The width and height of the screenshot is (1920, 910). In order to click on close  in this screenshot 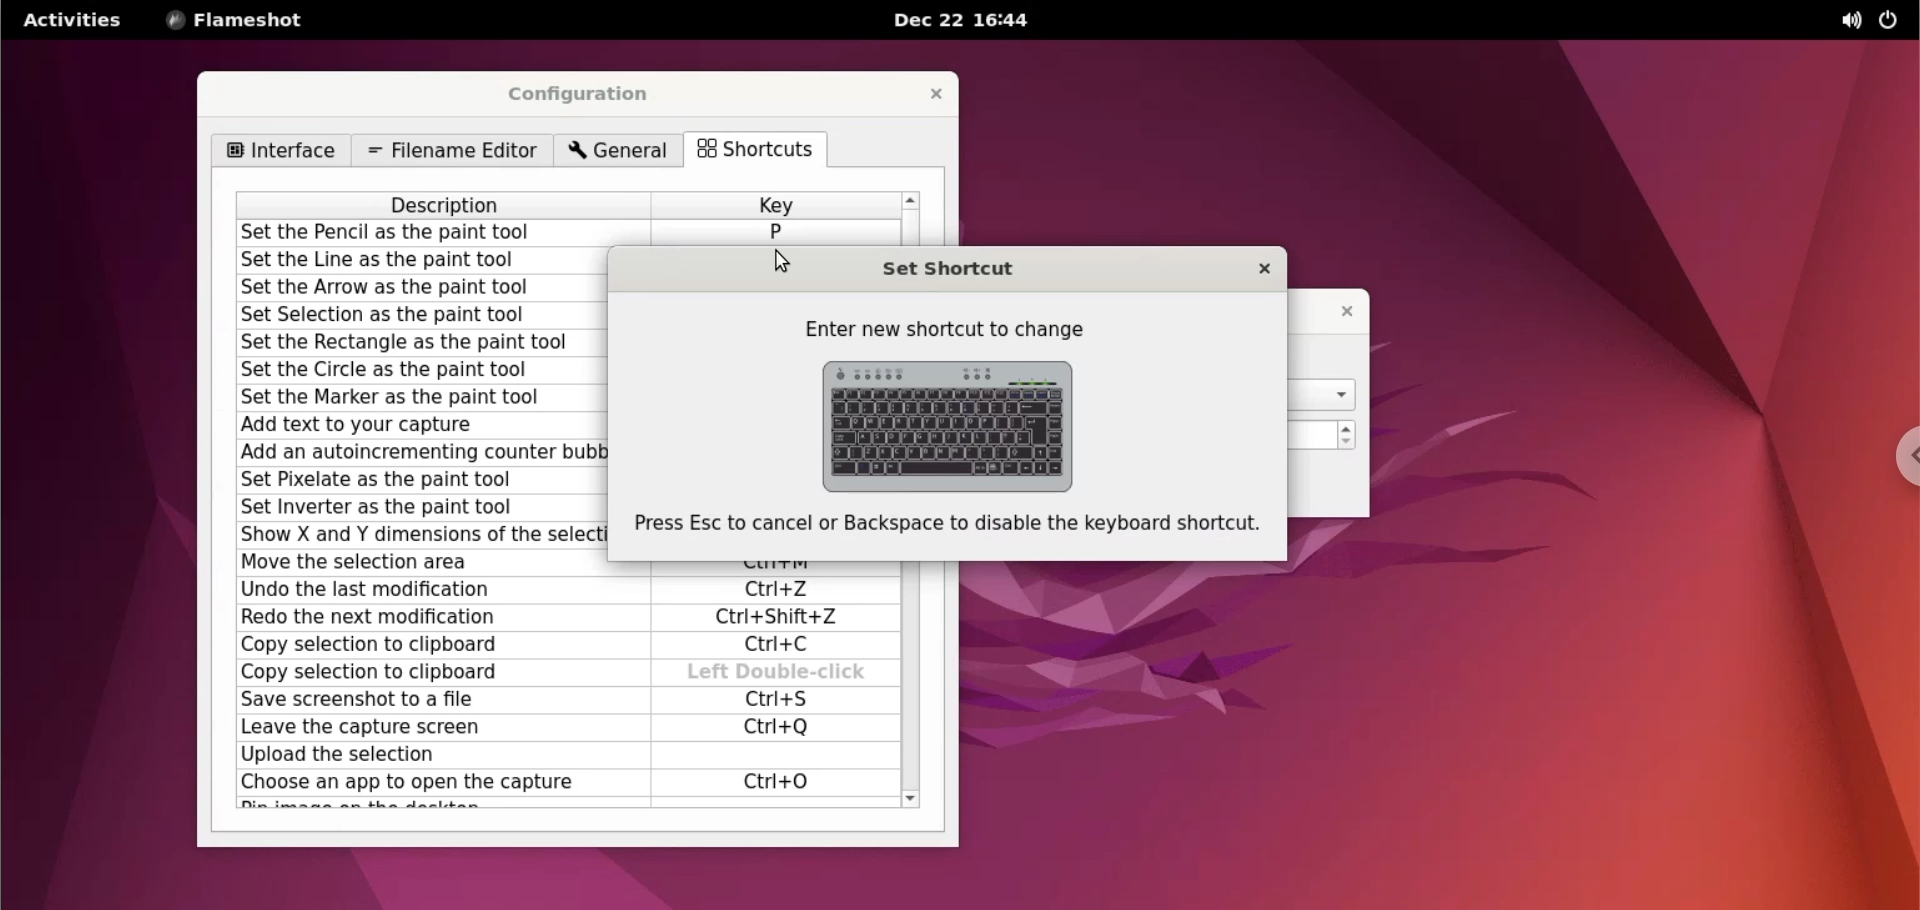, I will do `click(1258, 271)`.